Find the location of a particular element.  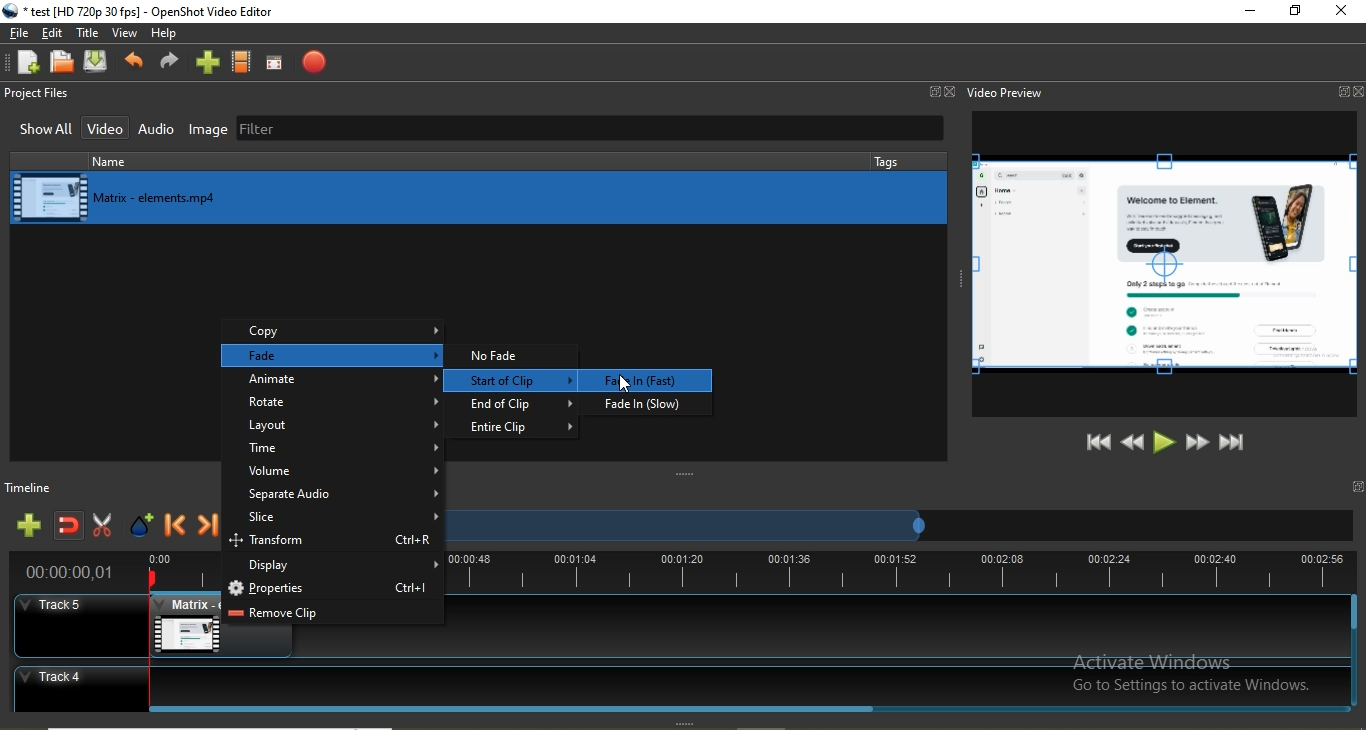

properties is located at coordinates (330, 590).